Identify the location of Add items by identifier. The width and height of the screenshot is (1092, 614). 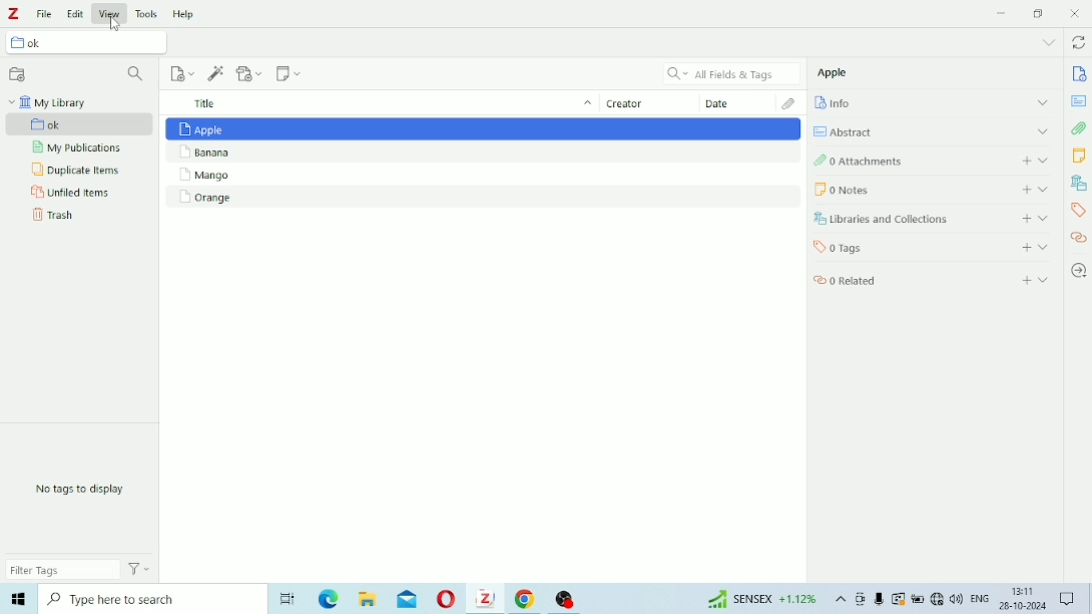
(216, 73).